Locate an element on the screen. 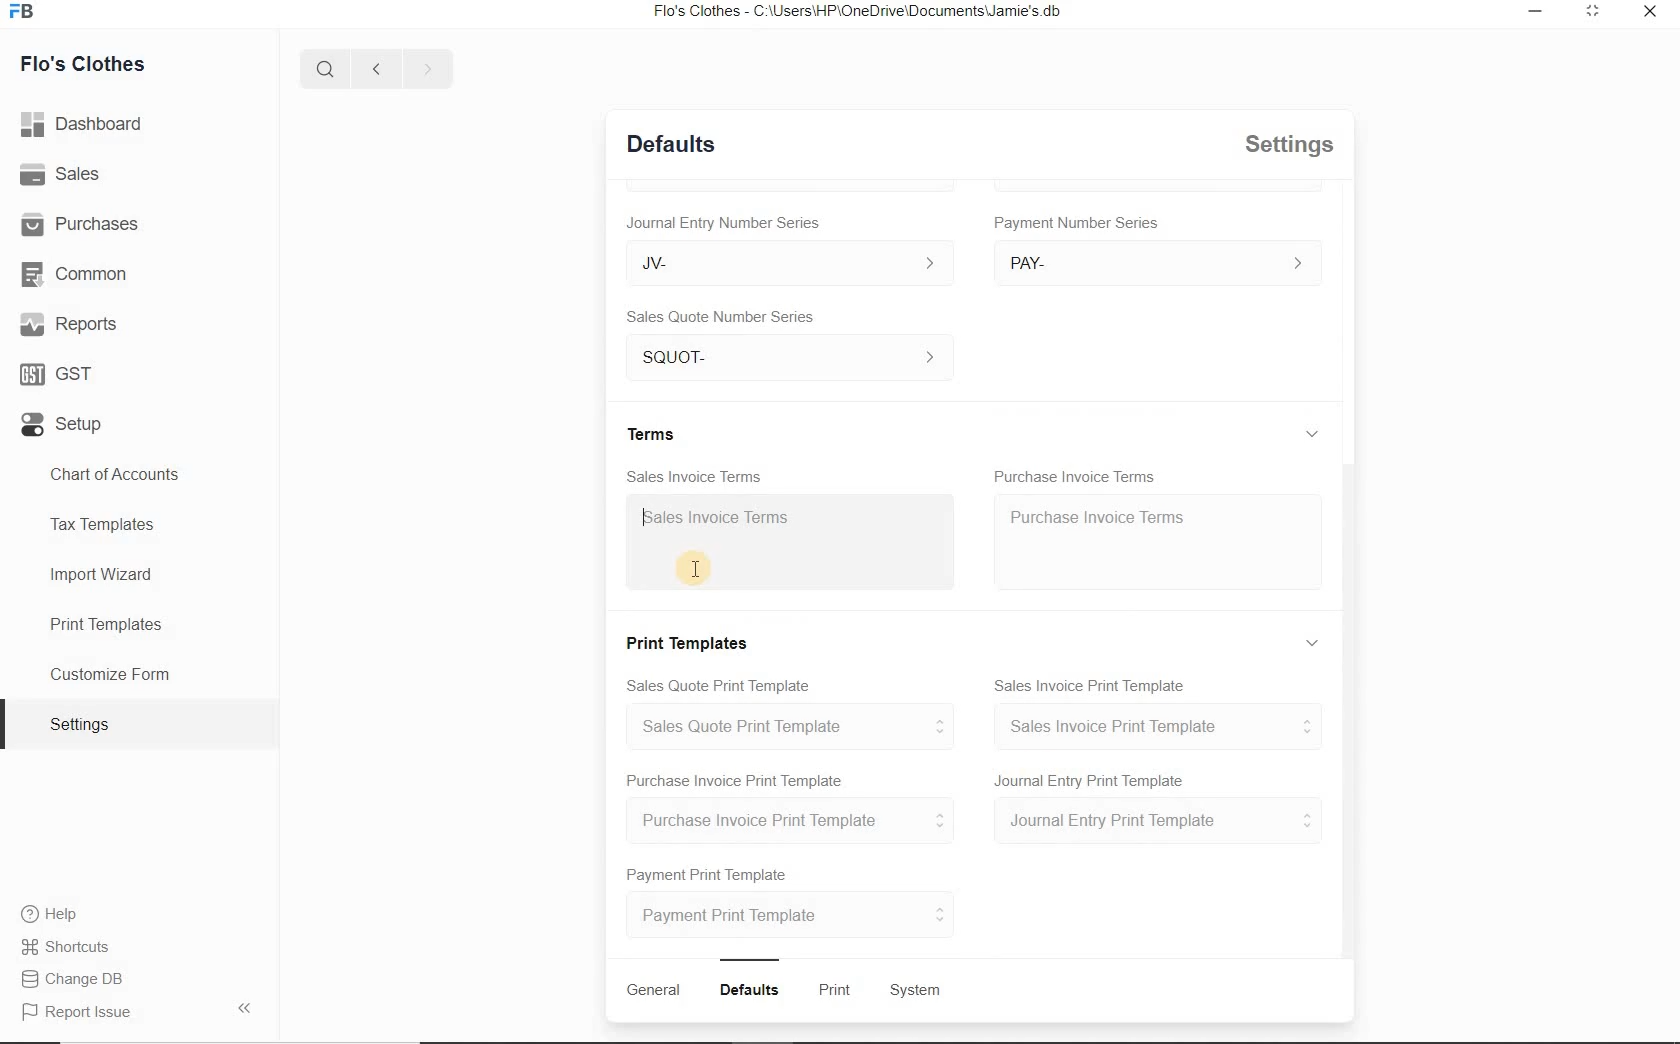  Help is located at coordinates (49, 913).